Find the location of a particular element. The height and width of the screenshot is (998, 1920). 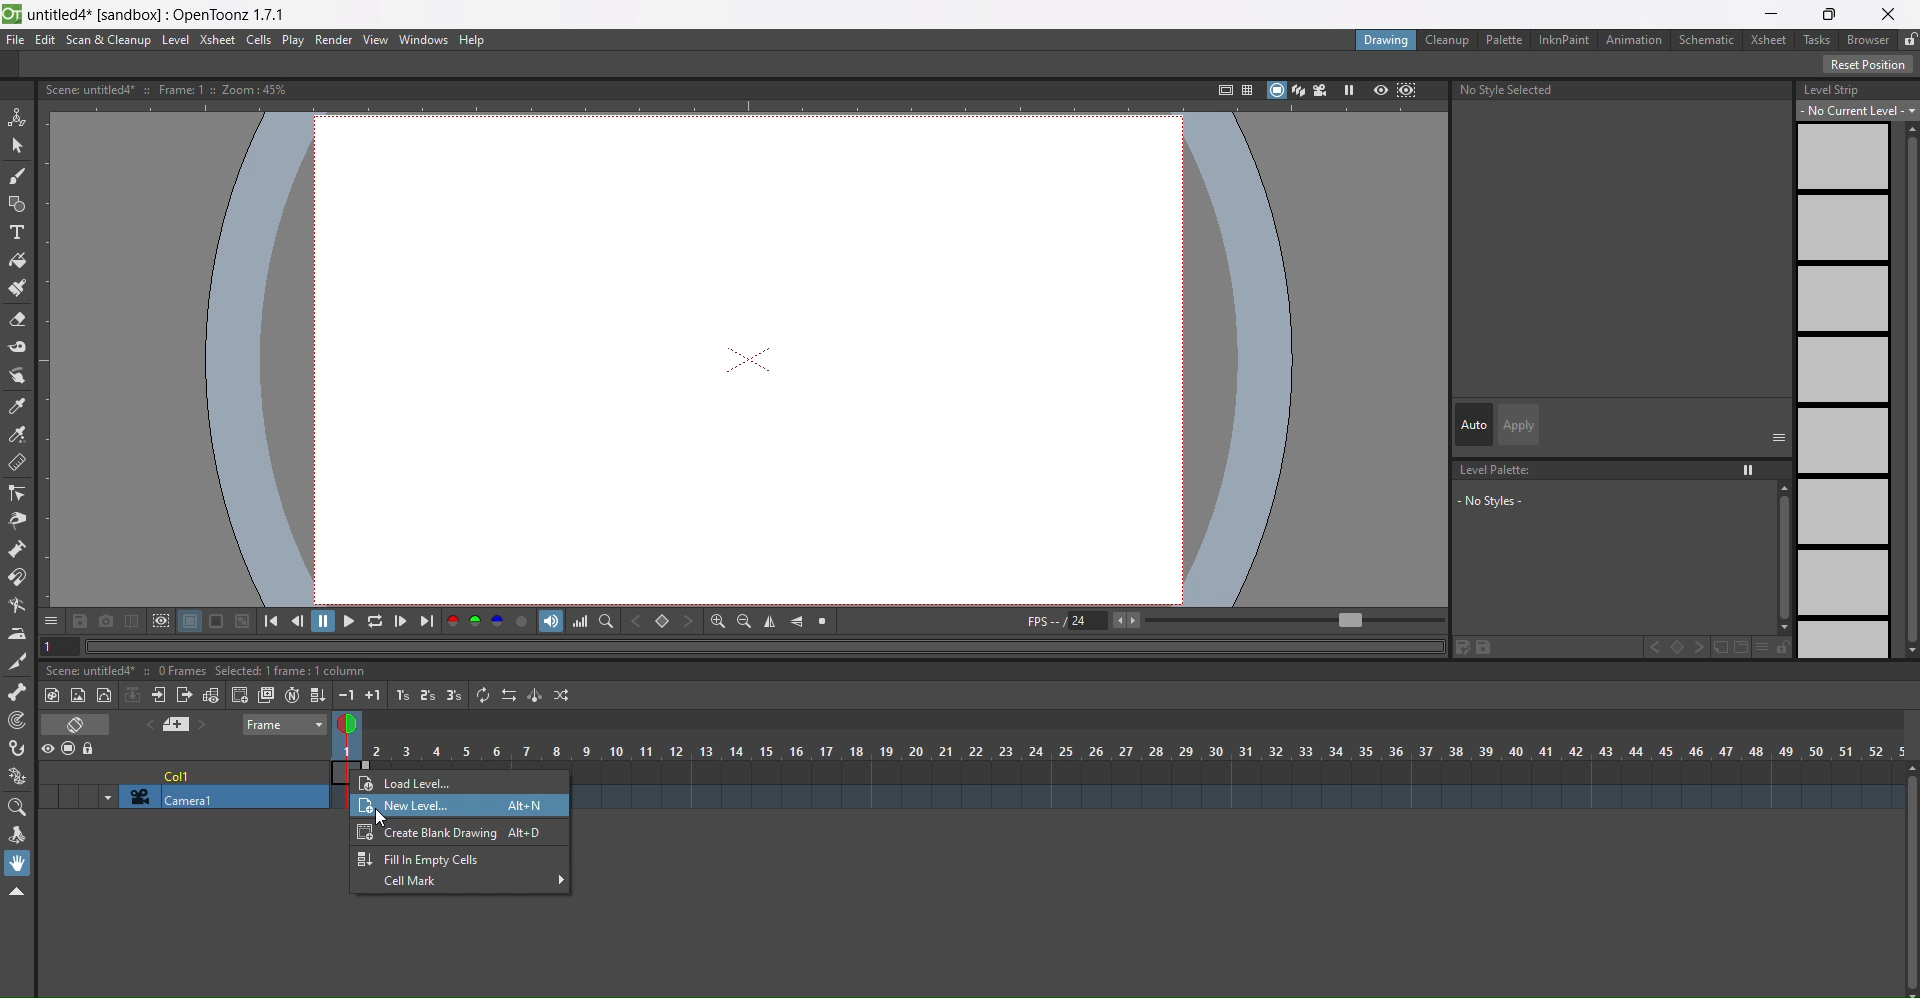

skeleton tool is located at coordinates (18, 692).